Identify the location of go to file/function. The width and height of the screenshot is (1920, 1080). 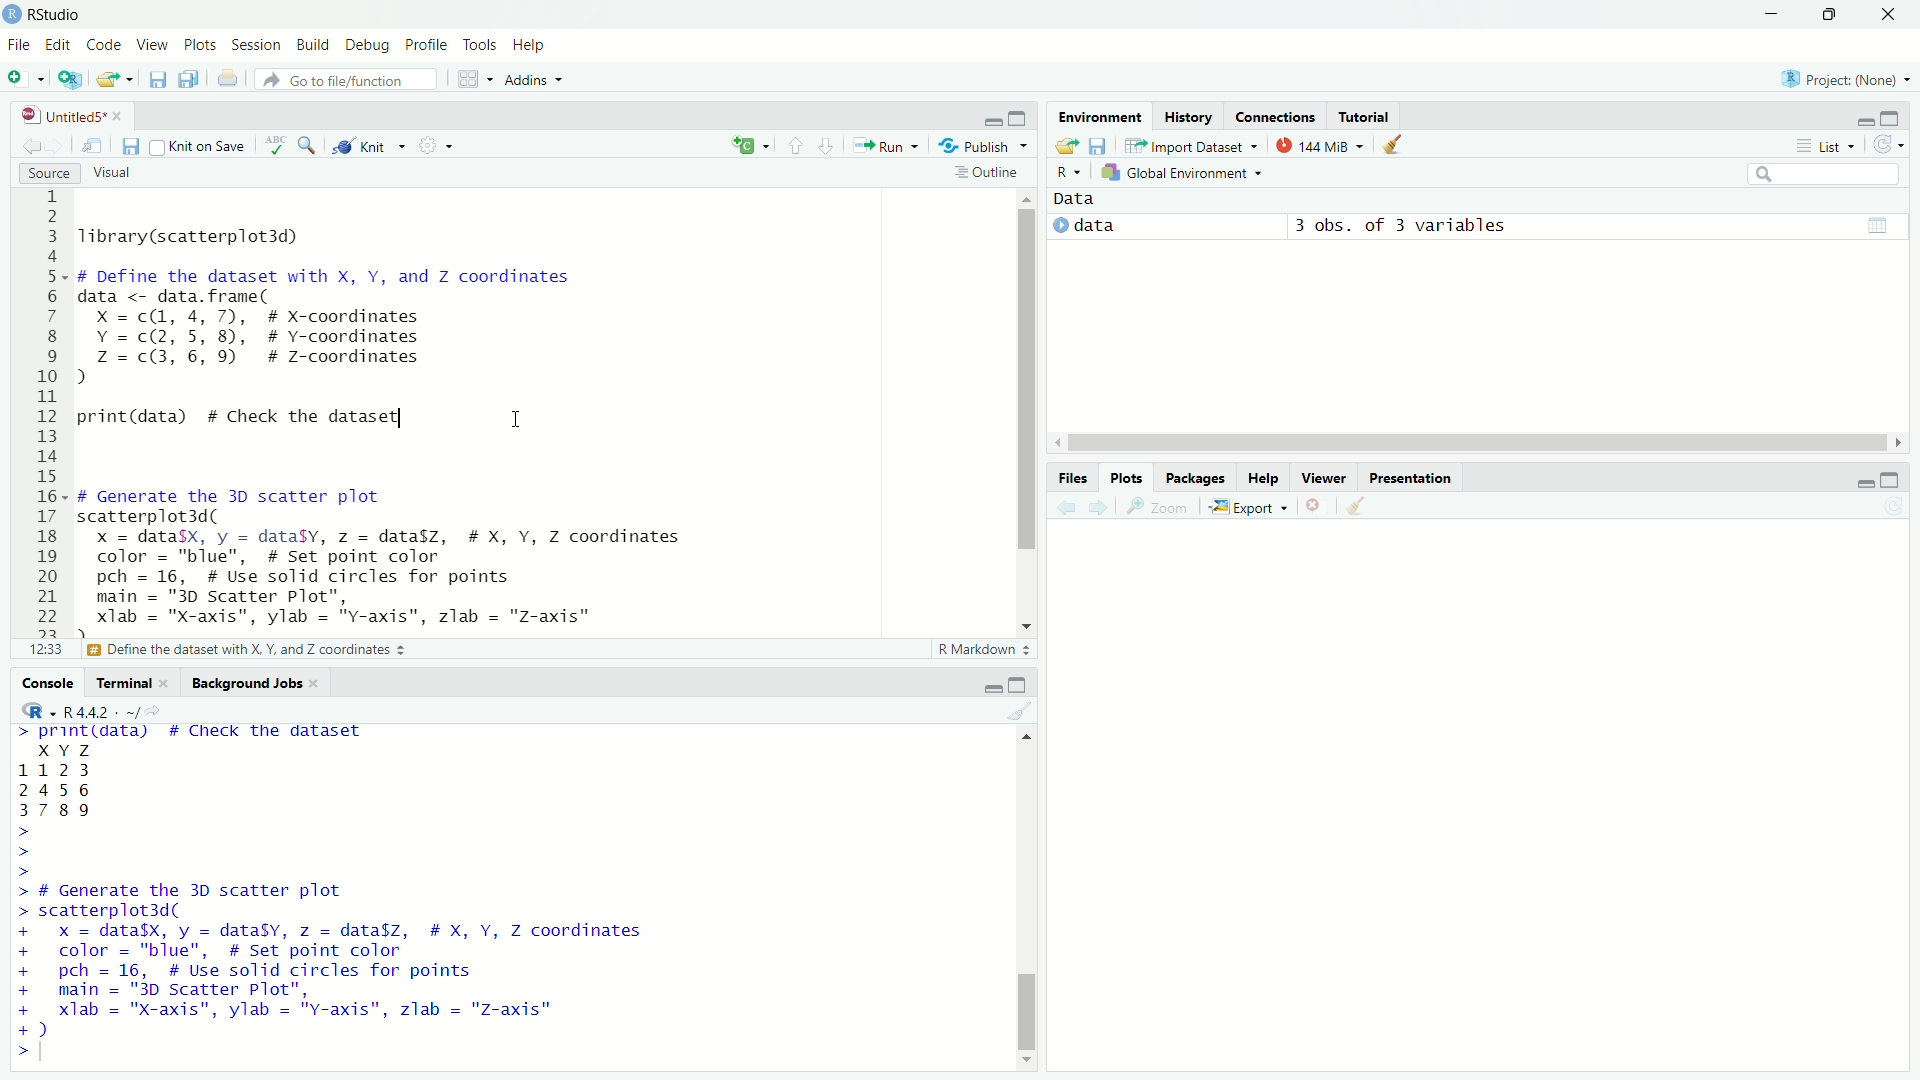
(351, 79).